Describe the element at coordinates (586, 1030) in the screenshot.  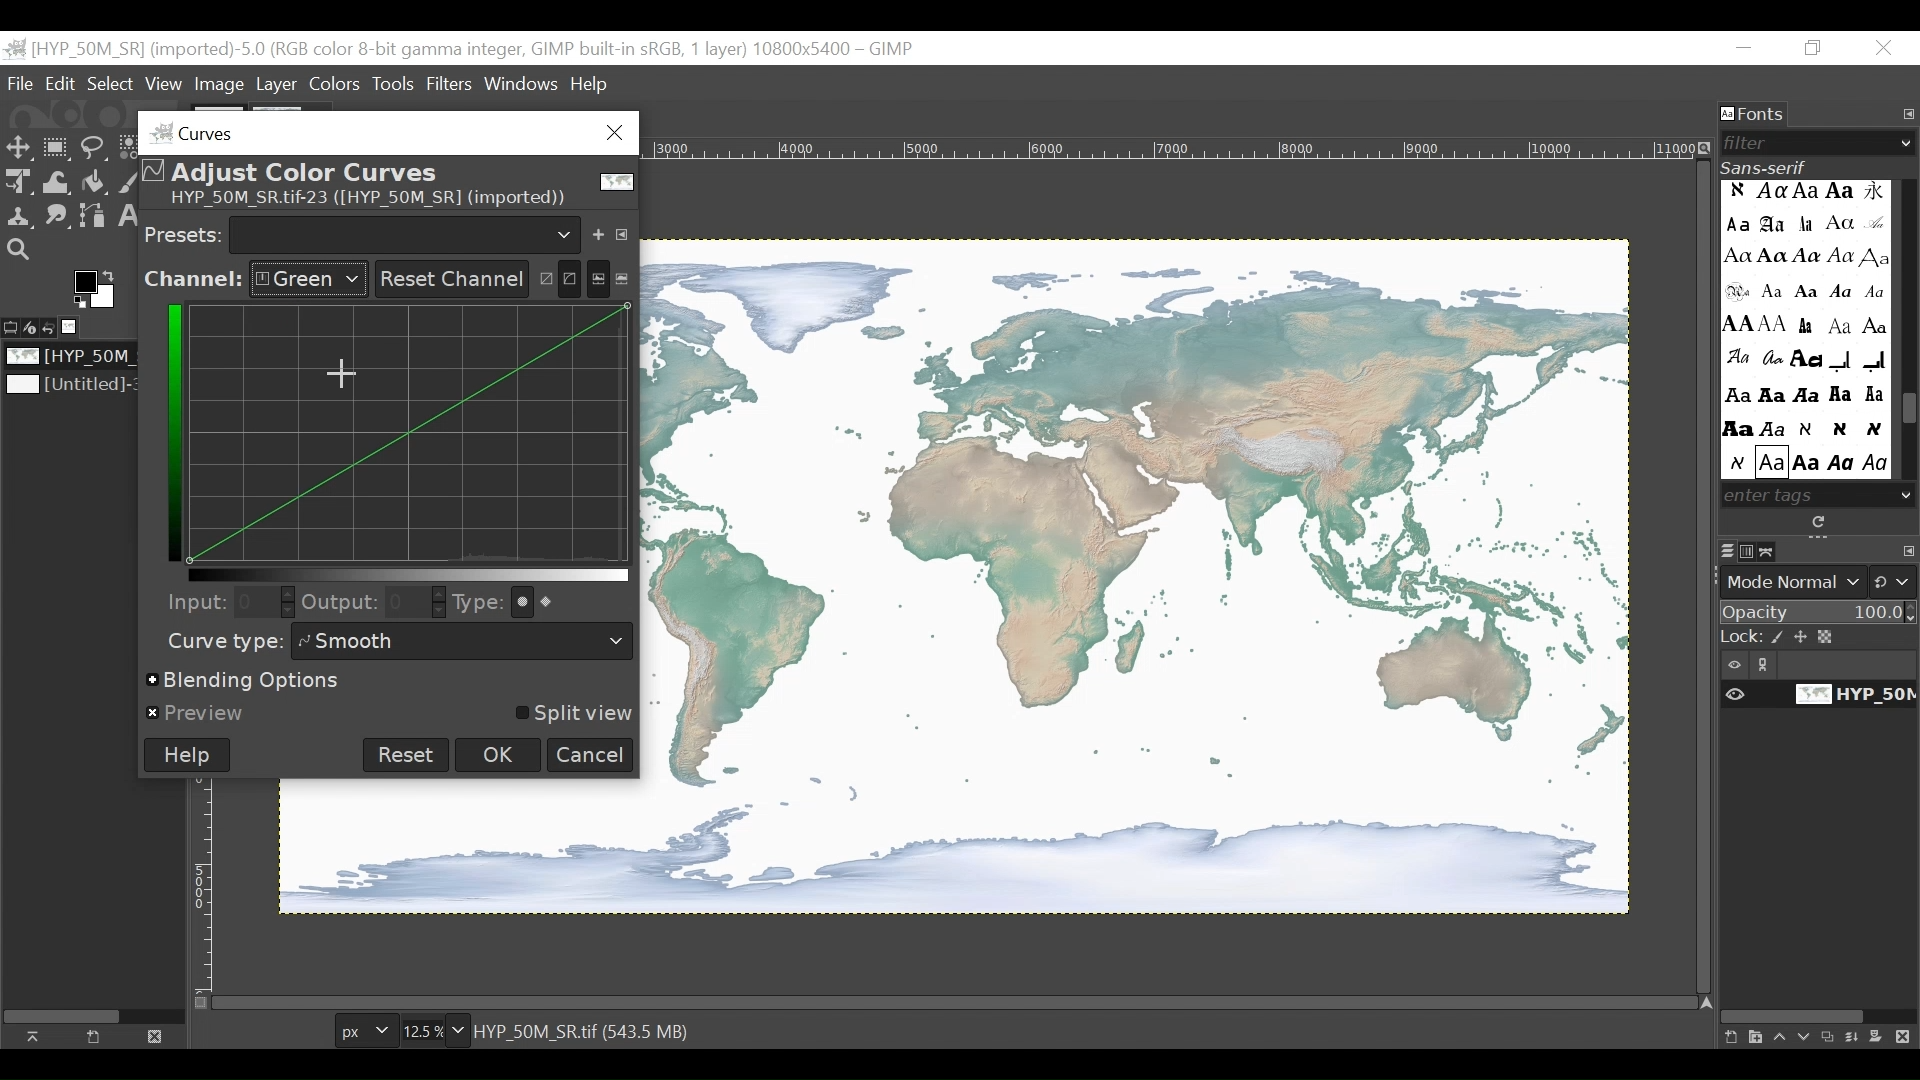
I see `HYP 0M SR TIF (543.5 MB)` at that location.